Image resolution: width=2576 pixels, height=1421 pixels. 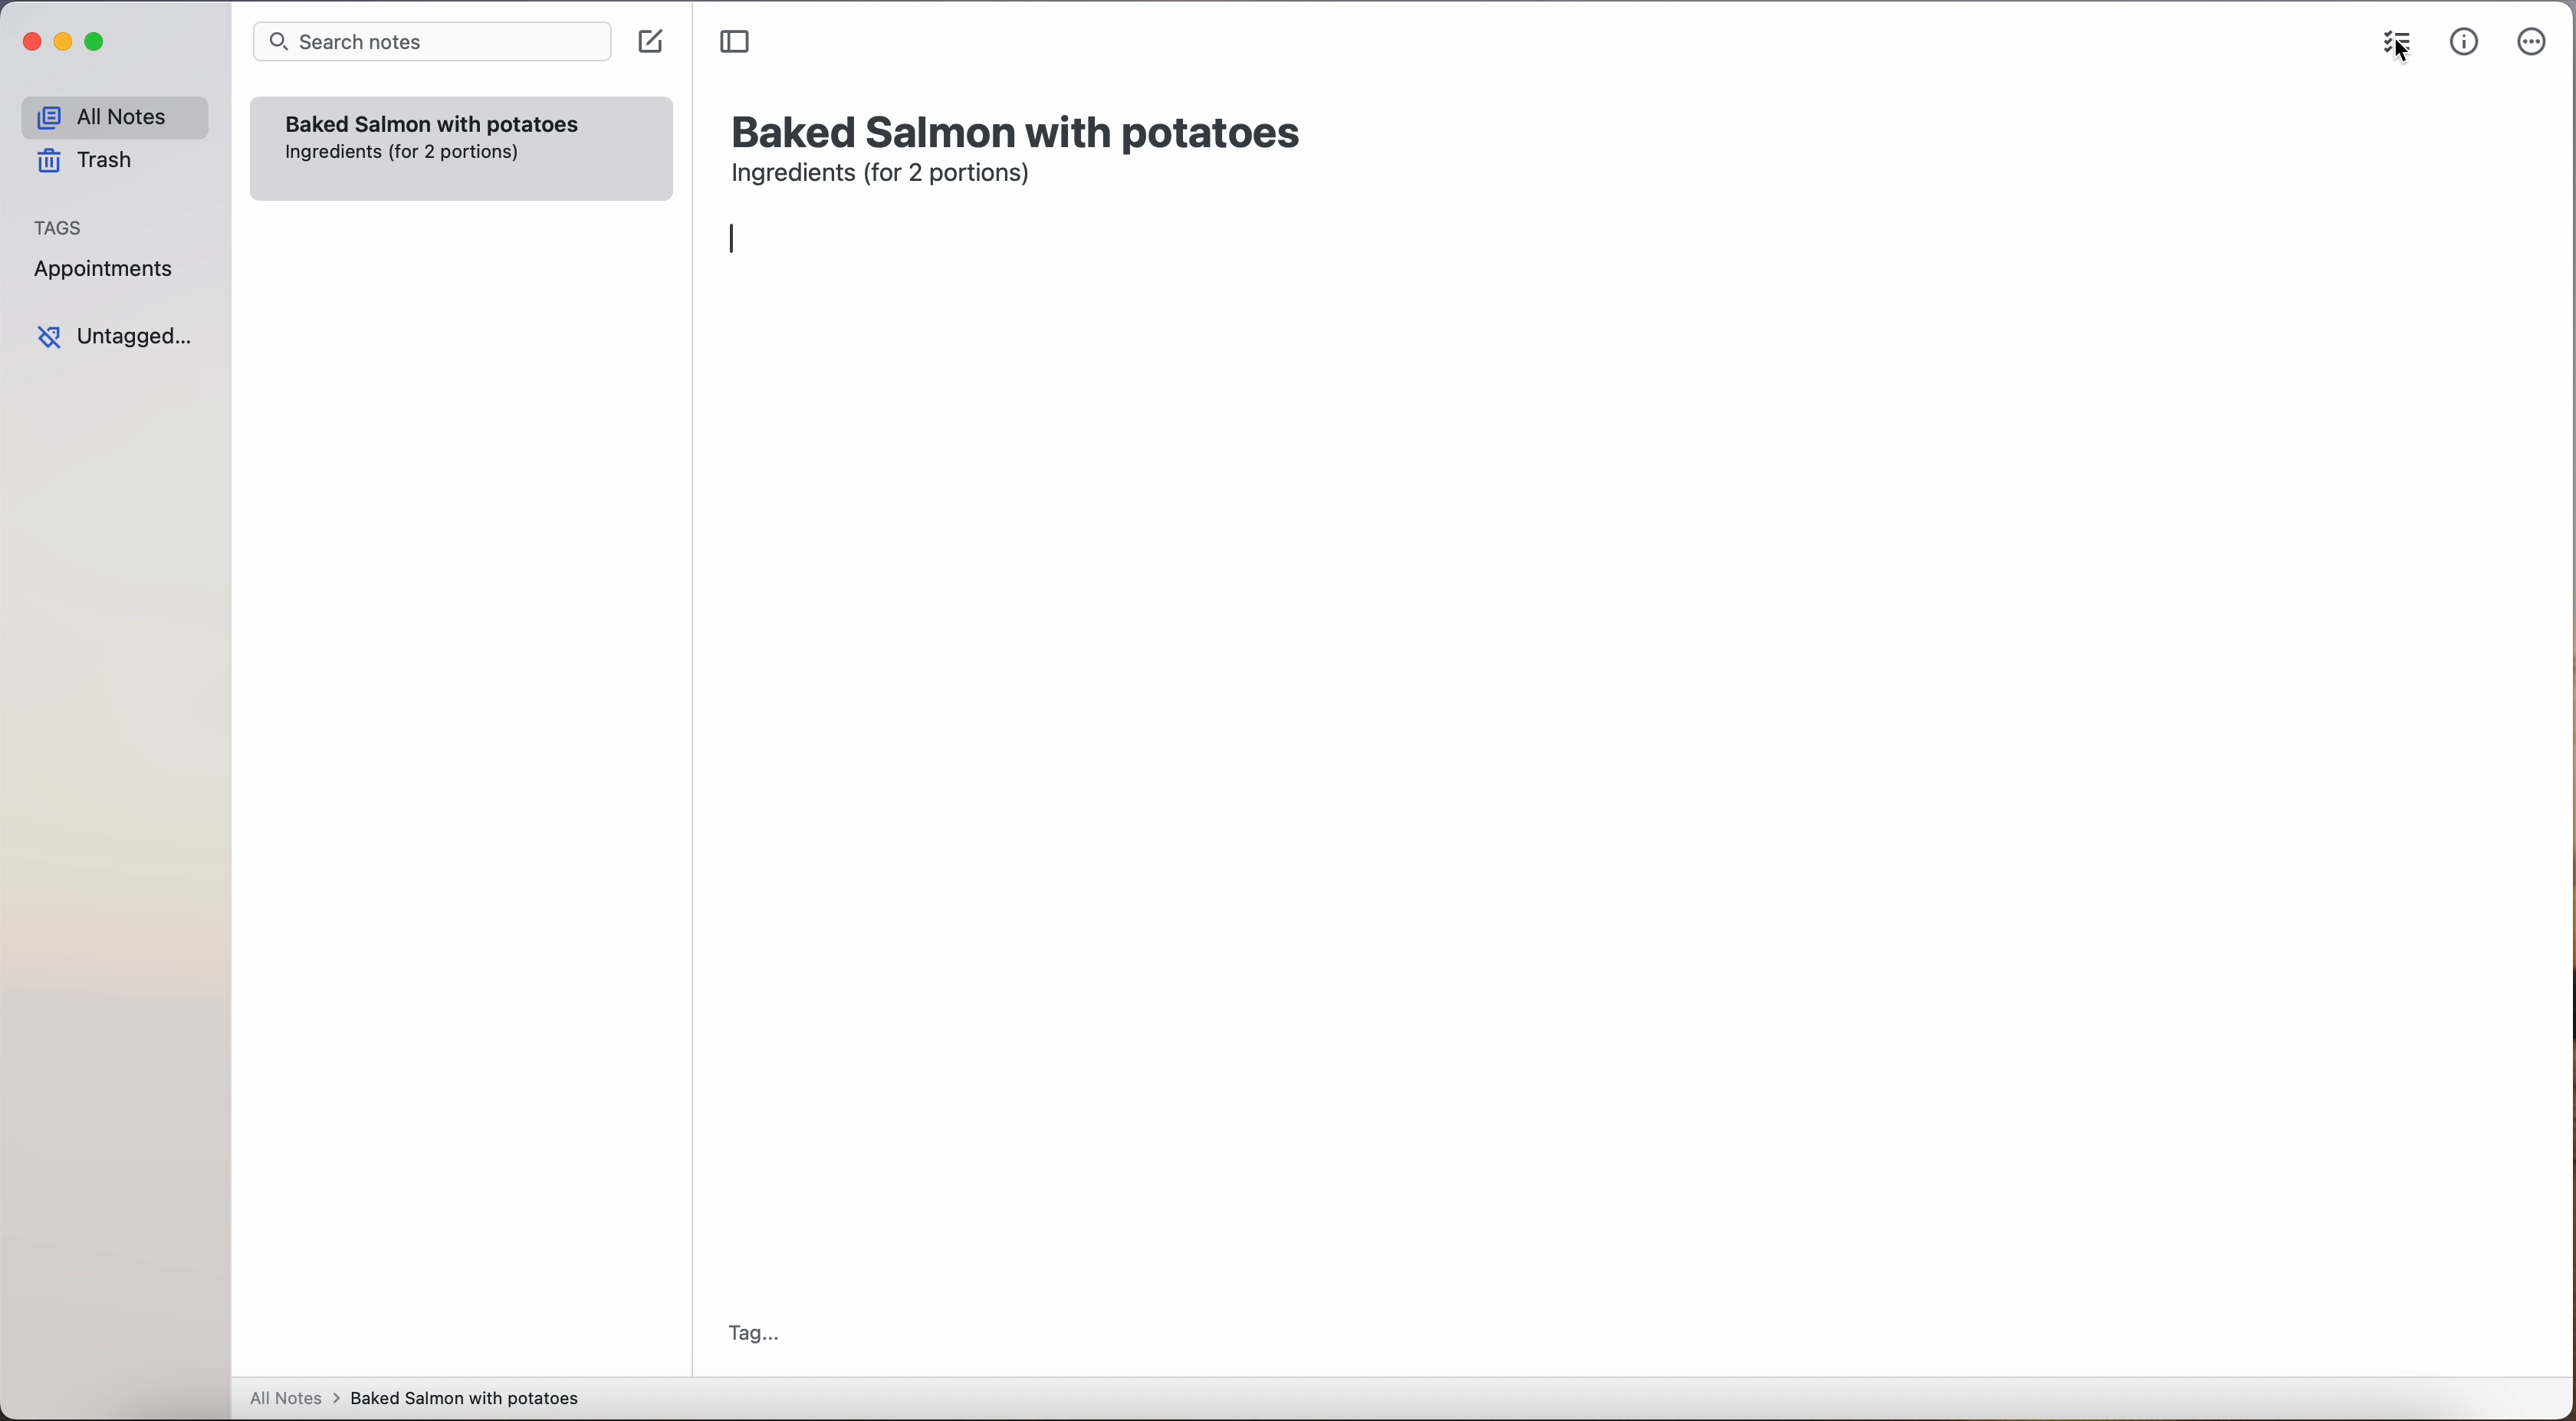 I want to click on metrics, so click(x=2465, y=41).